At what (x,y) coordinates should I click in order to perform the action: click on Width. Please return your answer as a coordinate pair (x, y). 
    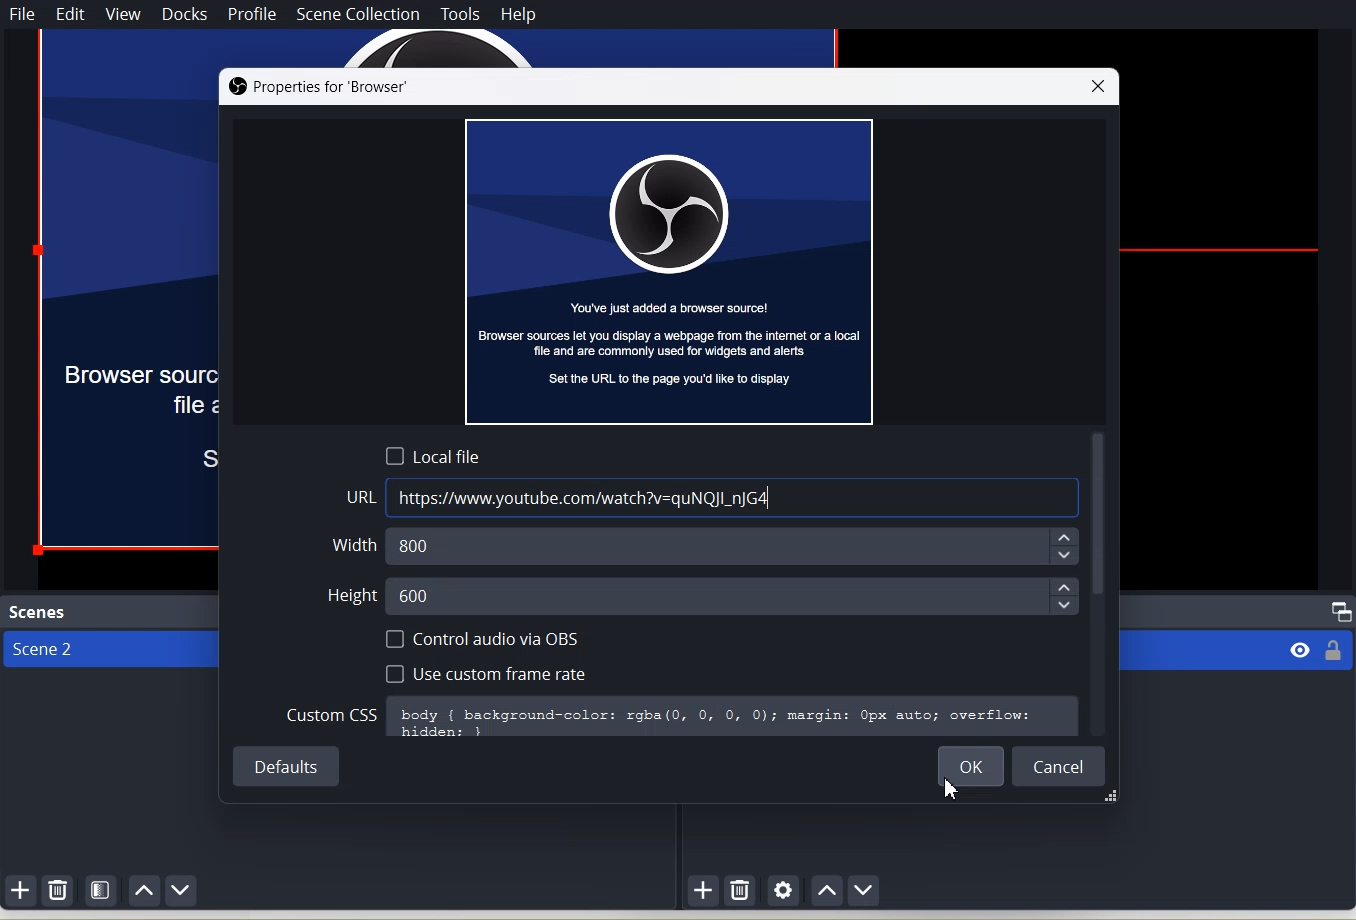
    Looking at the image, I should click on (349, 546).